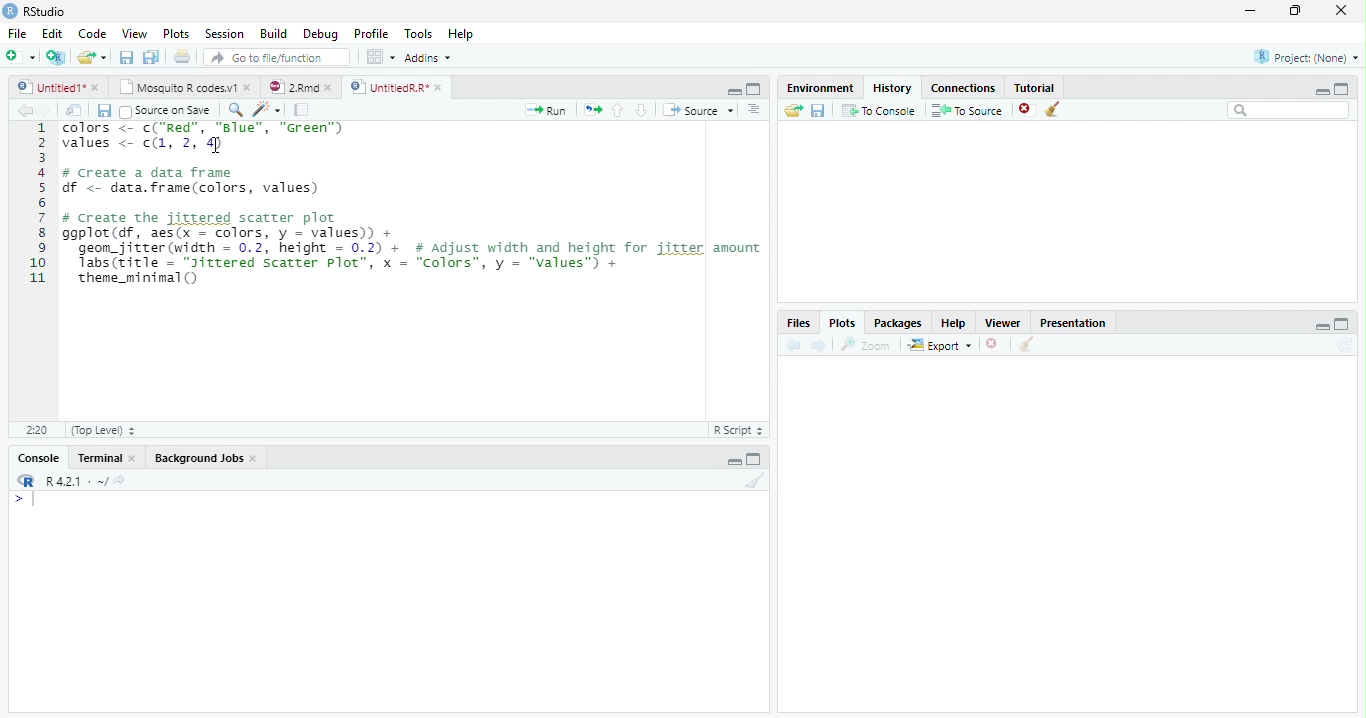  Describe the element at coordinates (388, 88) in the screenshot. I see `UntitledR.R*` at that location.